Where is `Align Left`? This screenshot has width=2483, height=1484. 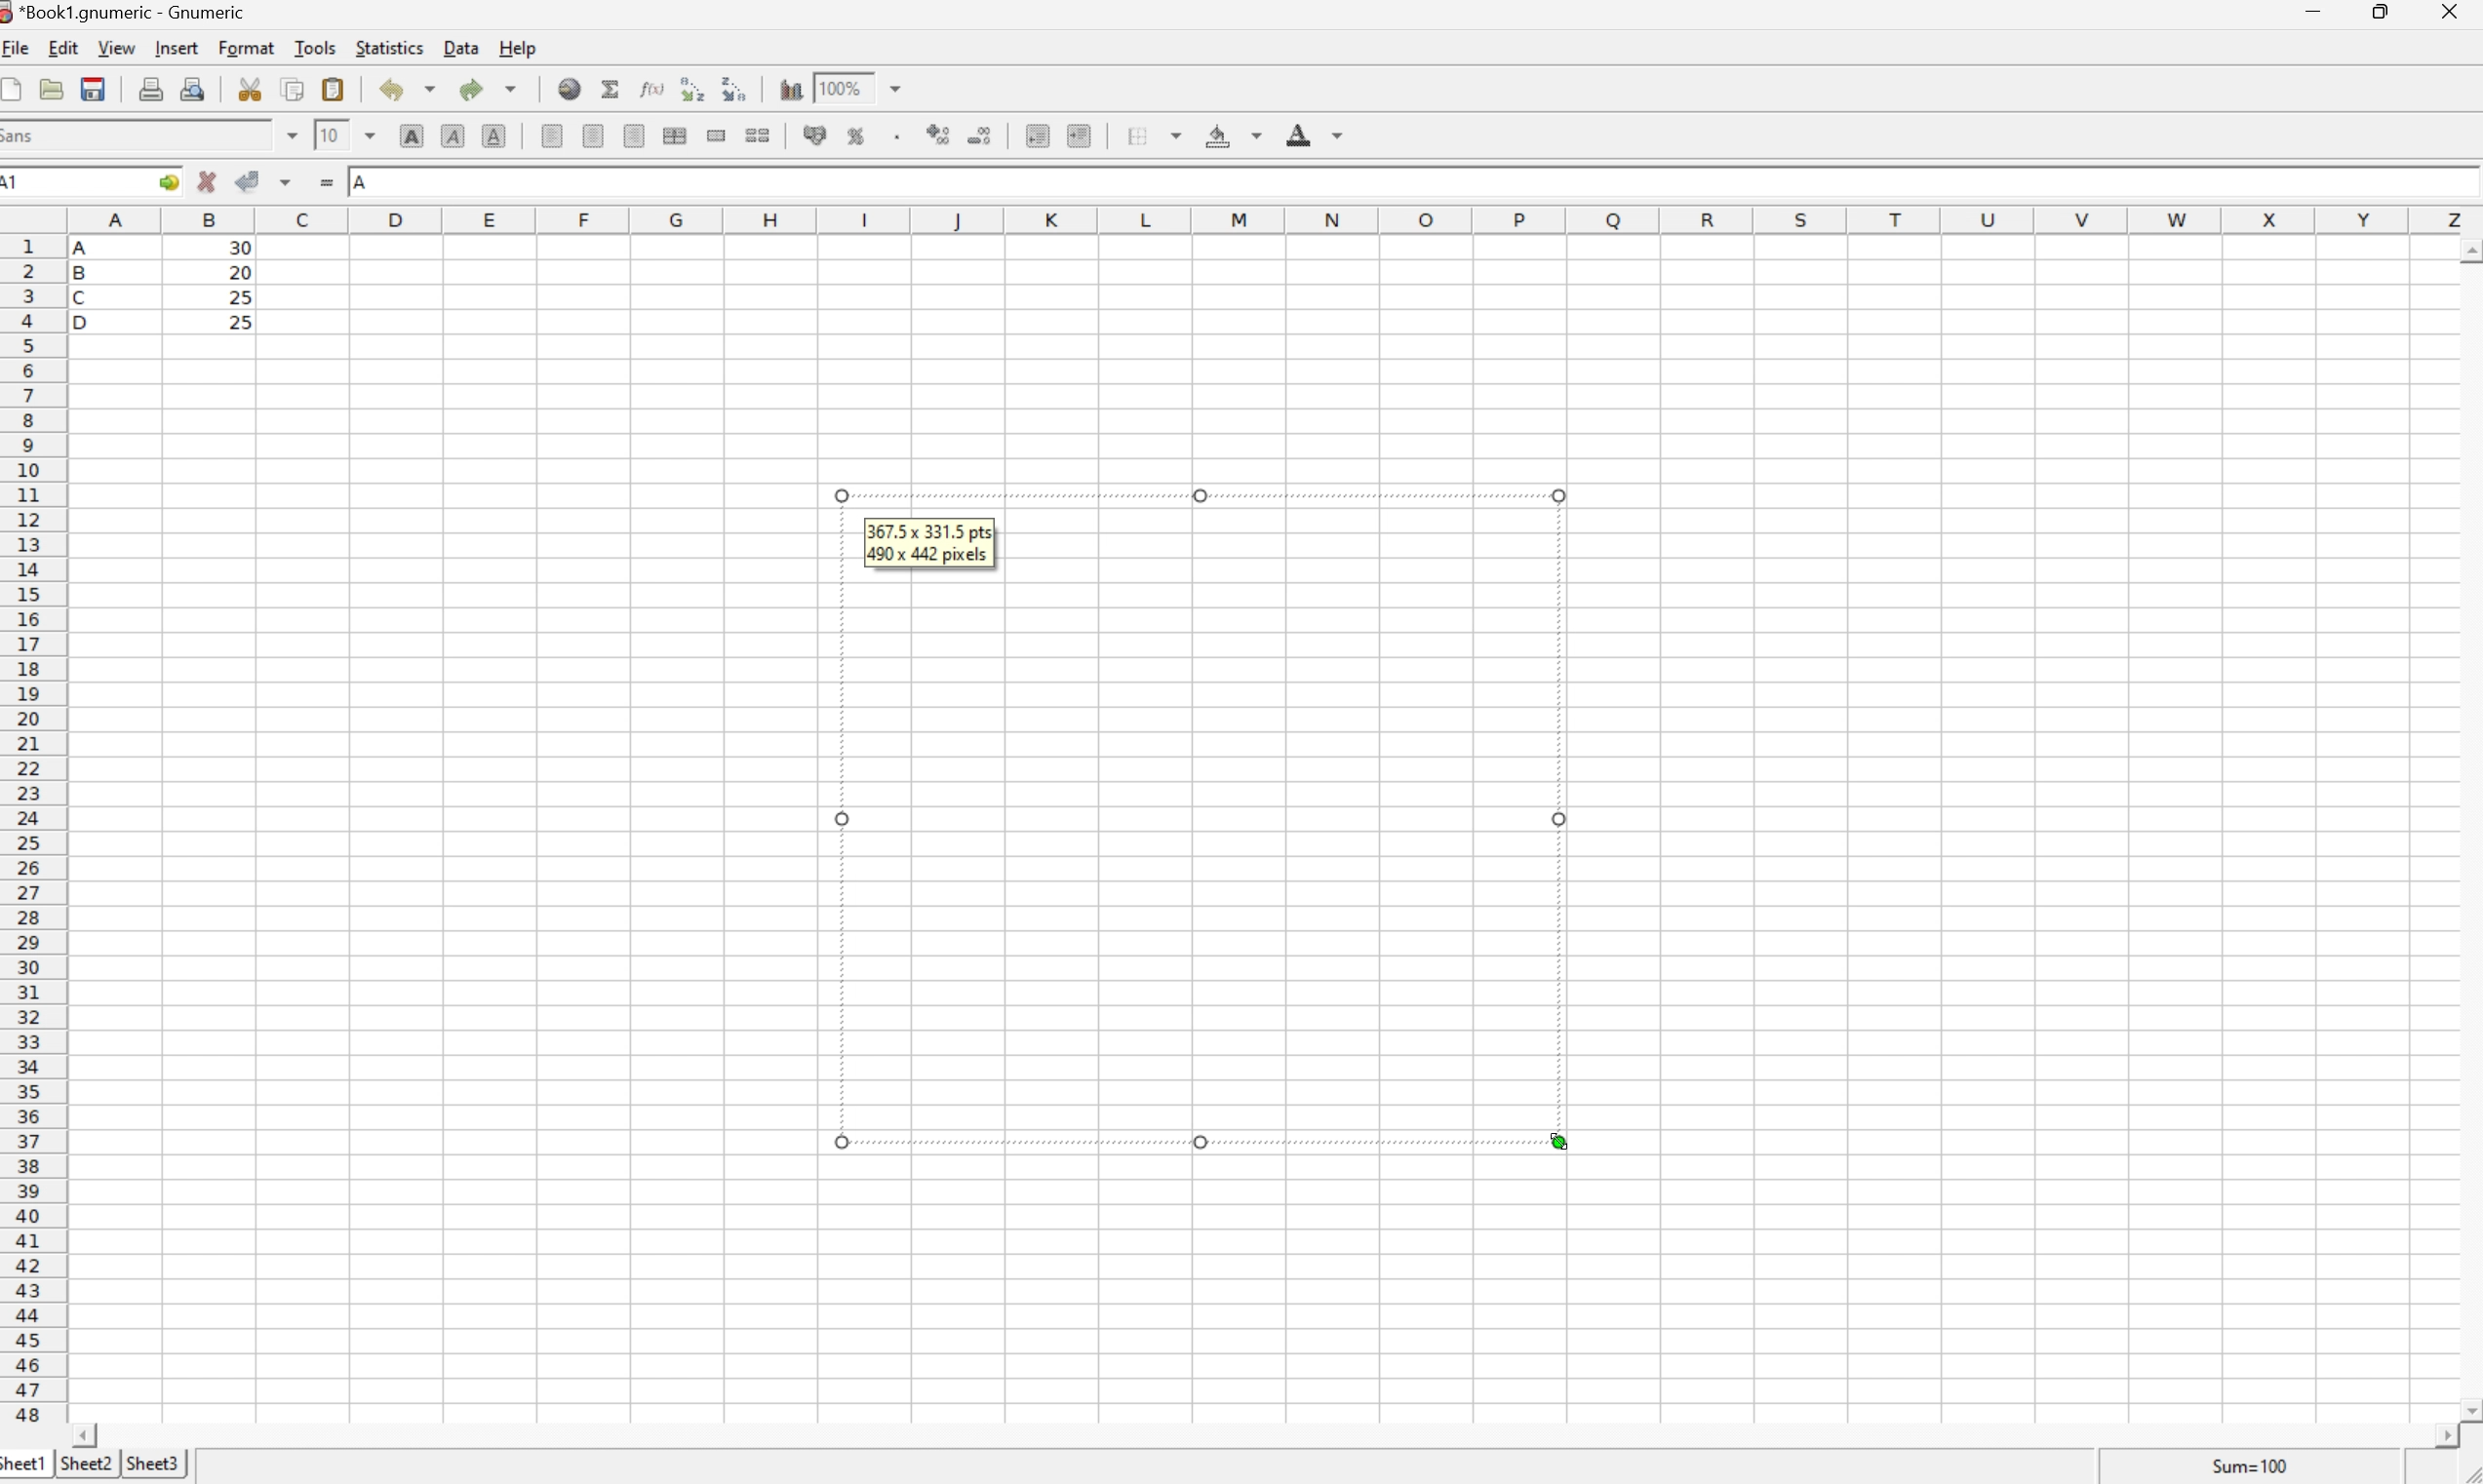 Align Left is located at coordinates (553, 138).